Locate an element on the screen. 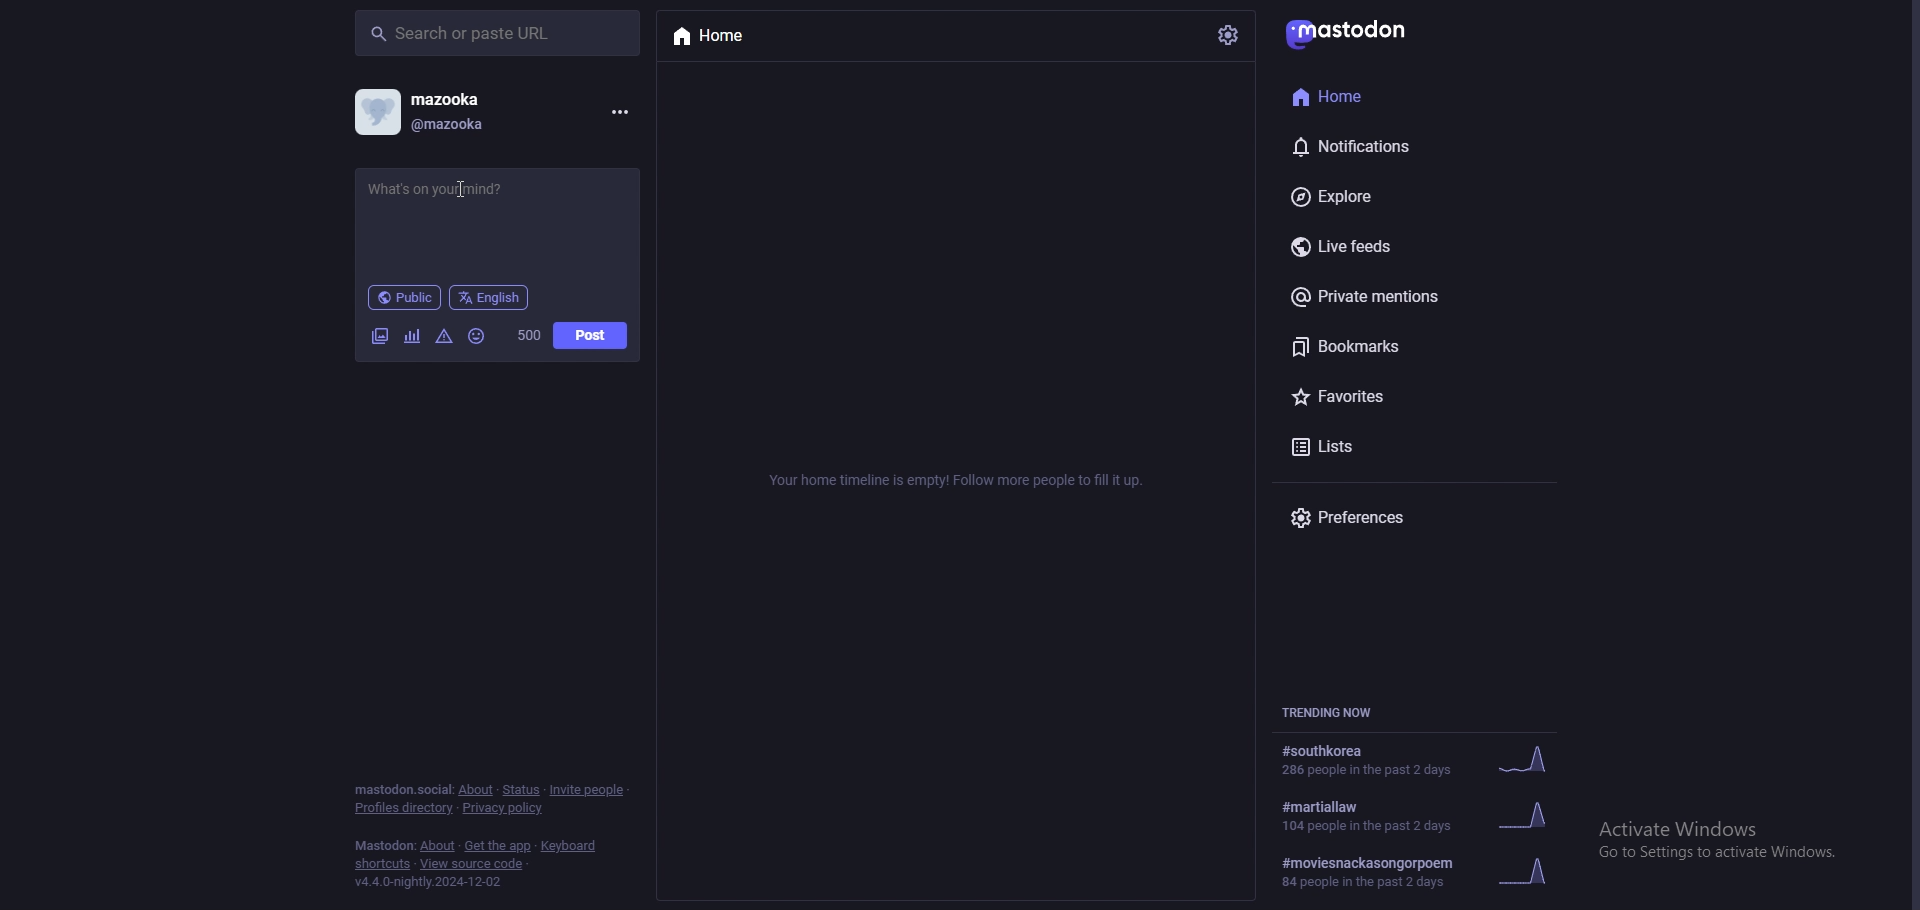  Windows activation prompt is located at coordinates (1718, 837).